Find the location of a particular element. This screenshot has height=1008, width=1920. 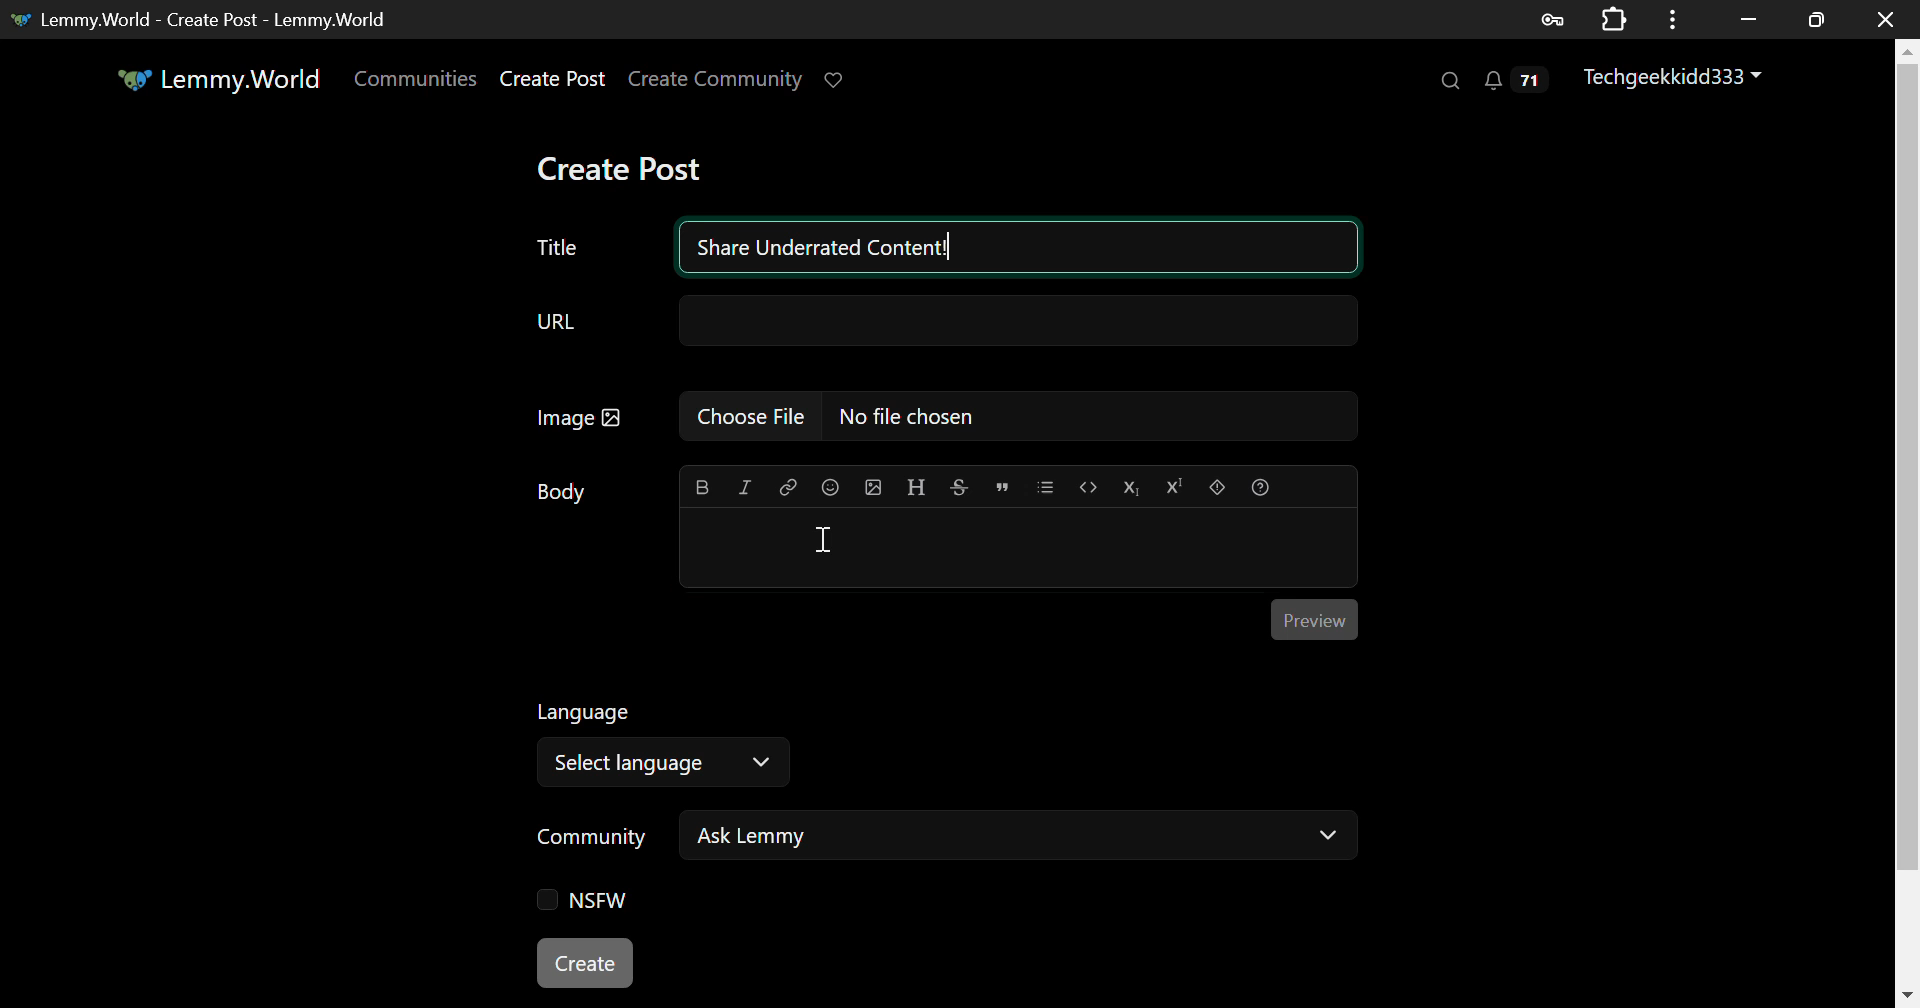

Lemmy.World is located at coordinates (222, 79).